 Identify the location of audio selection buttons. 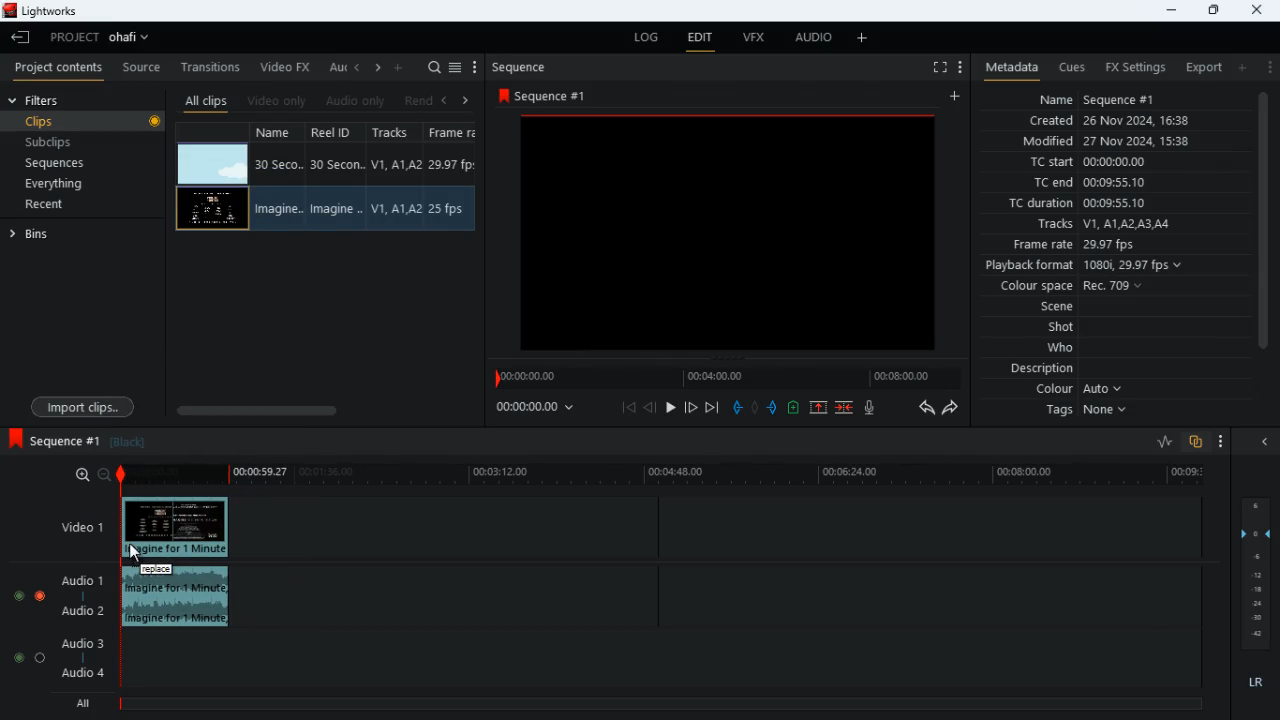
(31, 596).